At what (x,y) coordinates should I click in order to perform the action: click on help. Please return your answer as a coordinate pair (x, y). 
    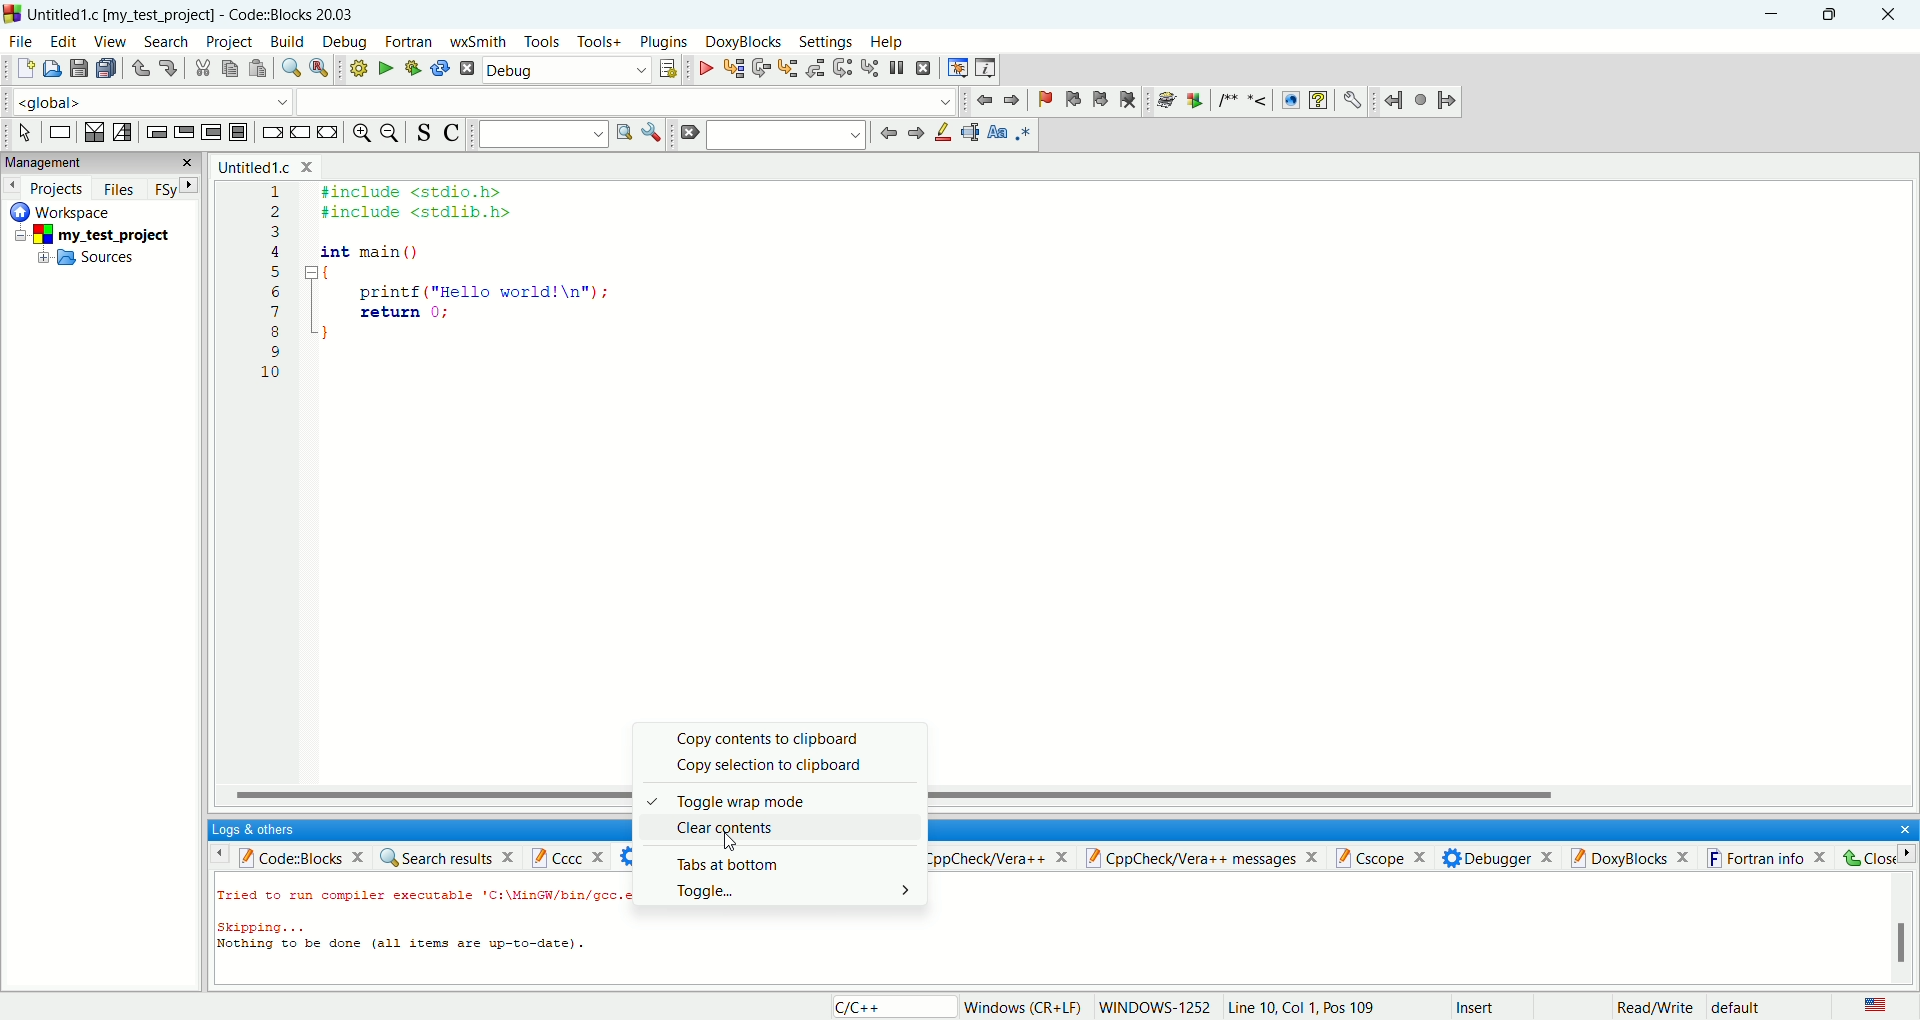
    Looking at the image, I should click on (885, 43).